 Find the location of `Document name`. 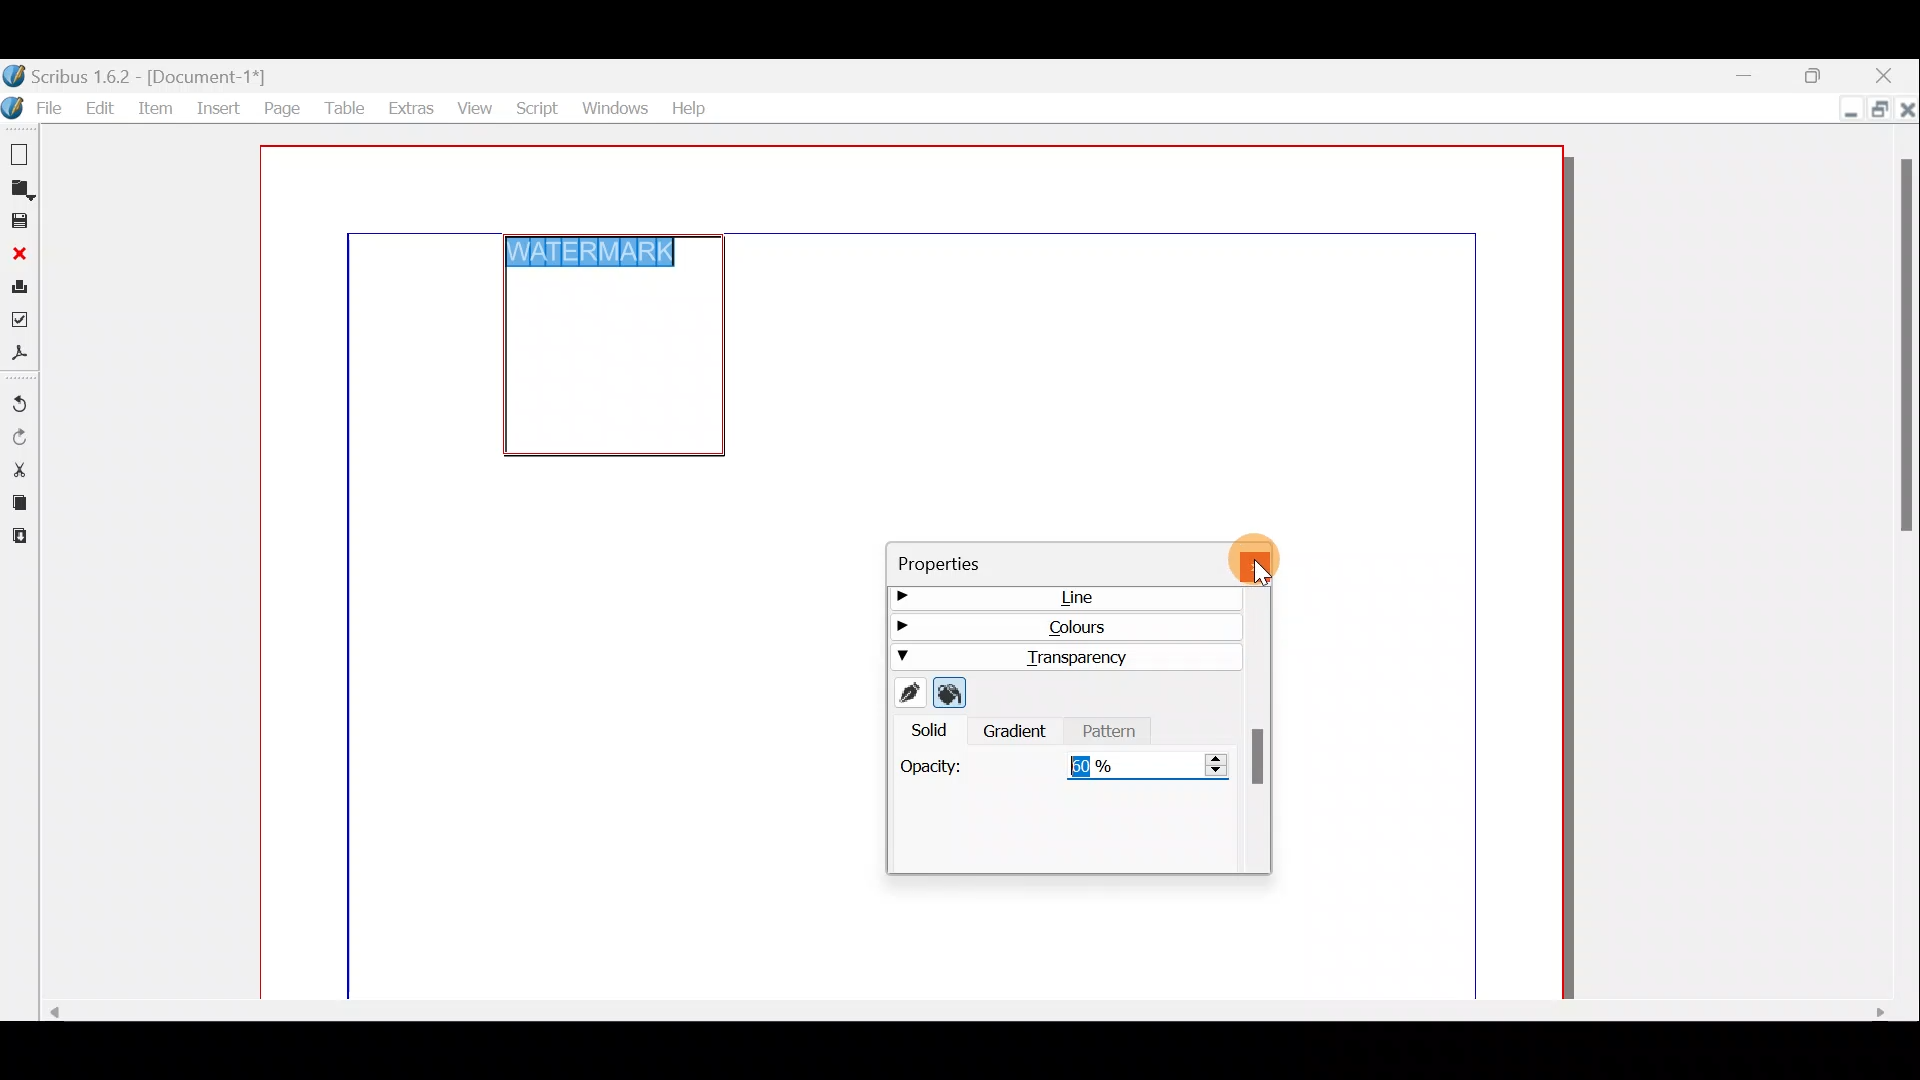

Document name is located at coordinates (138, 77).